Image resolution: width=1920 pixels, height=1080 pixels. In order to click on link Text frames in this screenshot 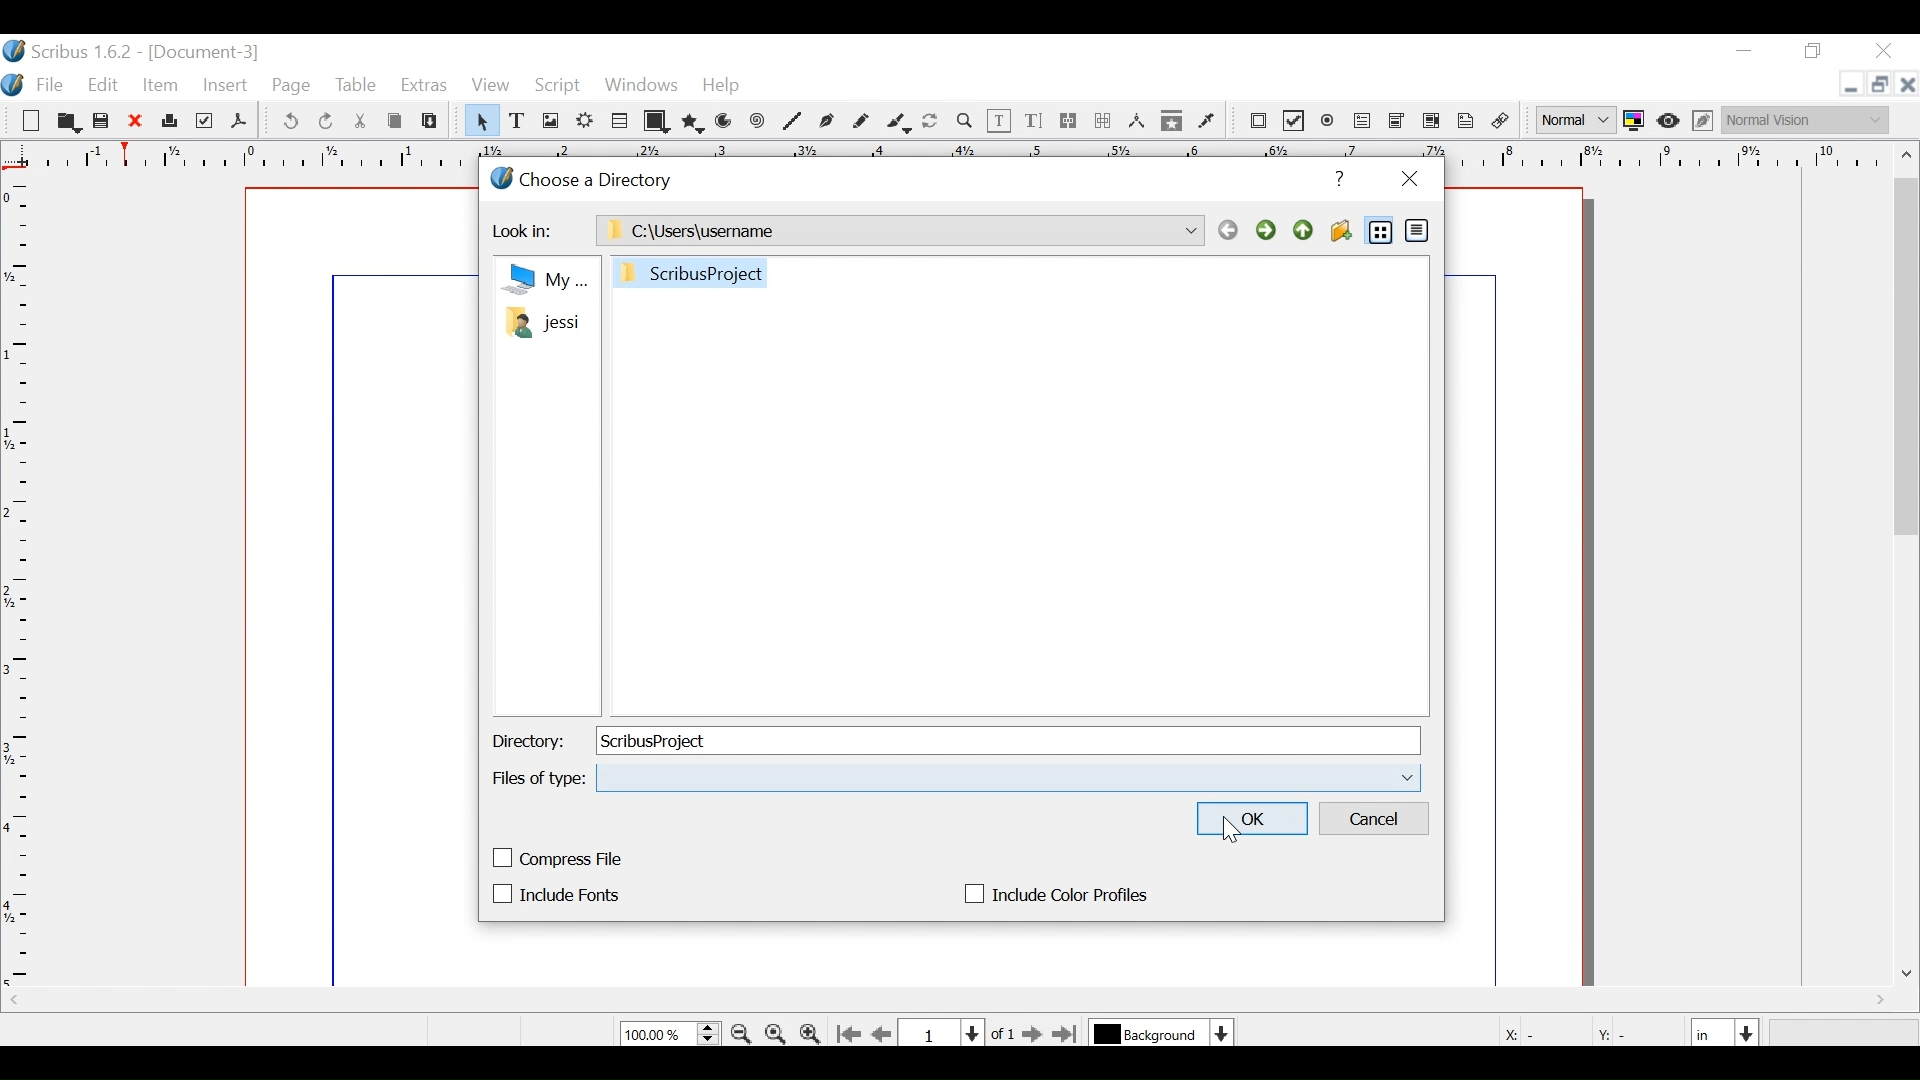, I will do `click(1070, 122)`.